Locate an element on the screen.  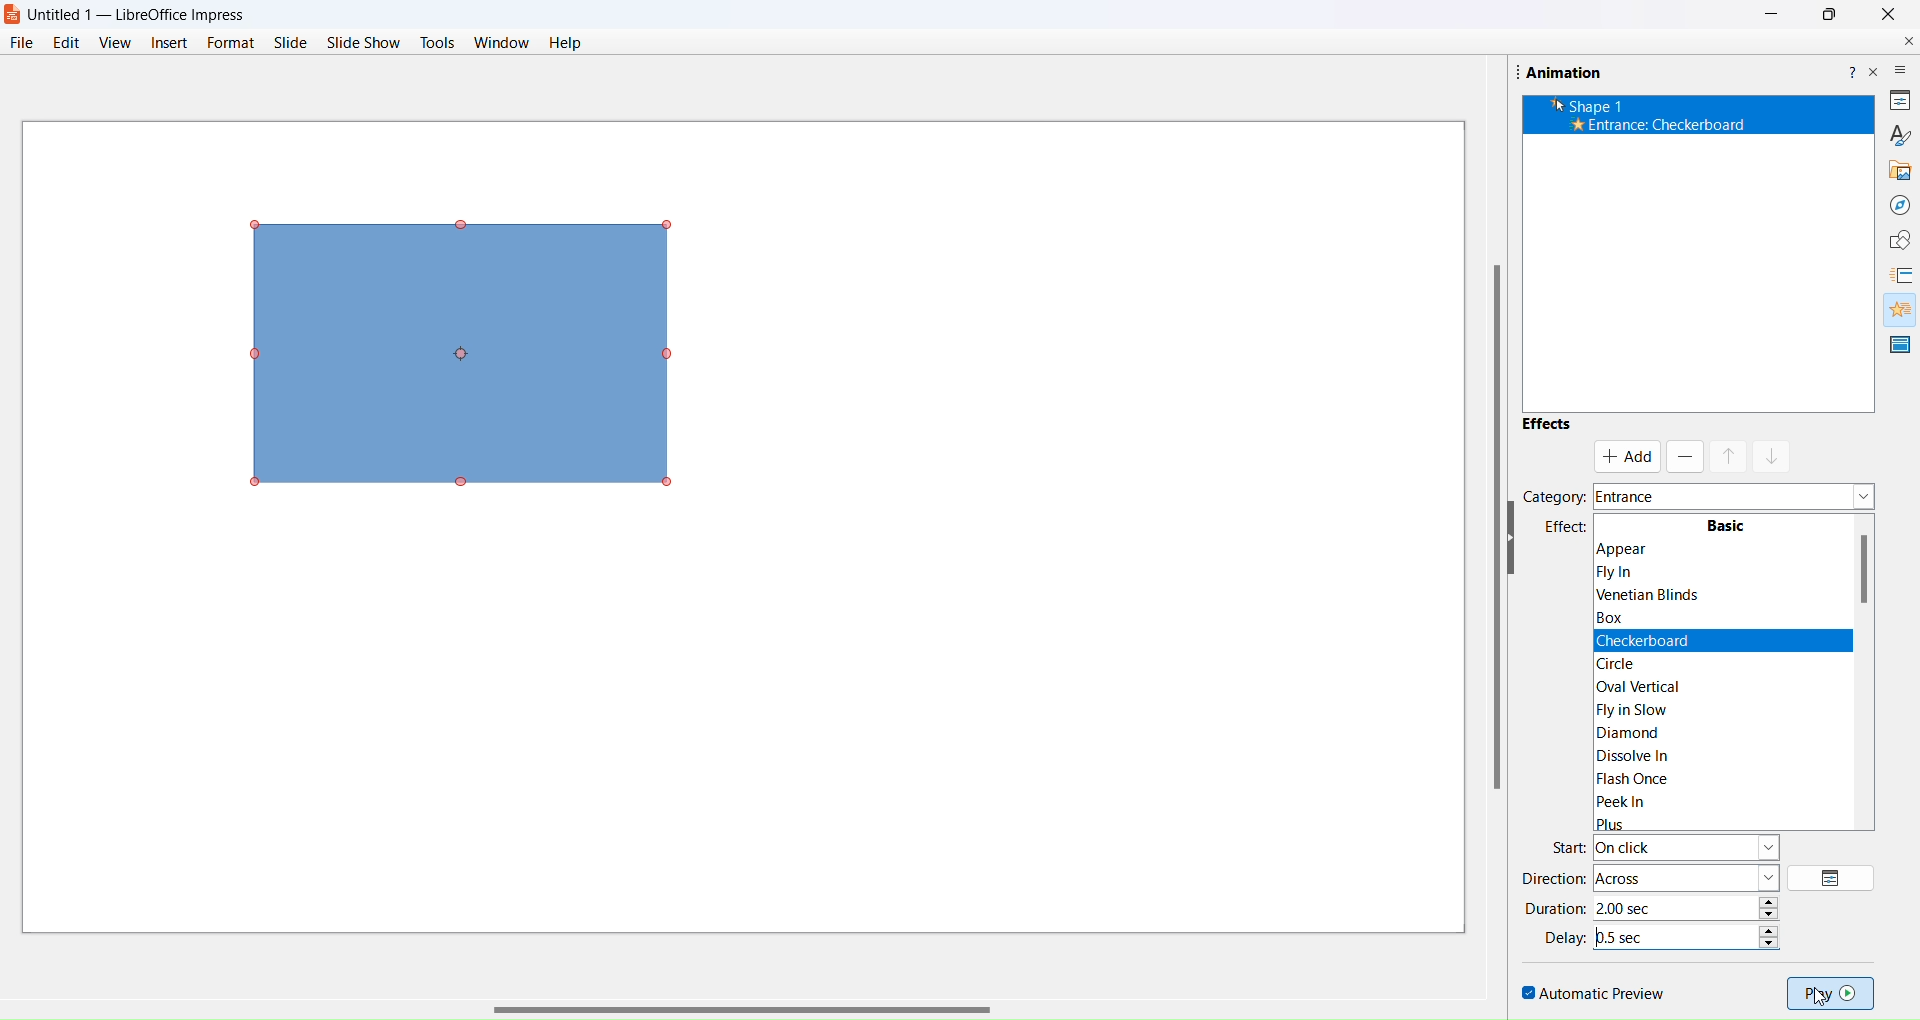
duration is located at coordinates (1560, 908).